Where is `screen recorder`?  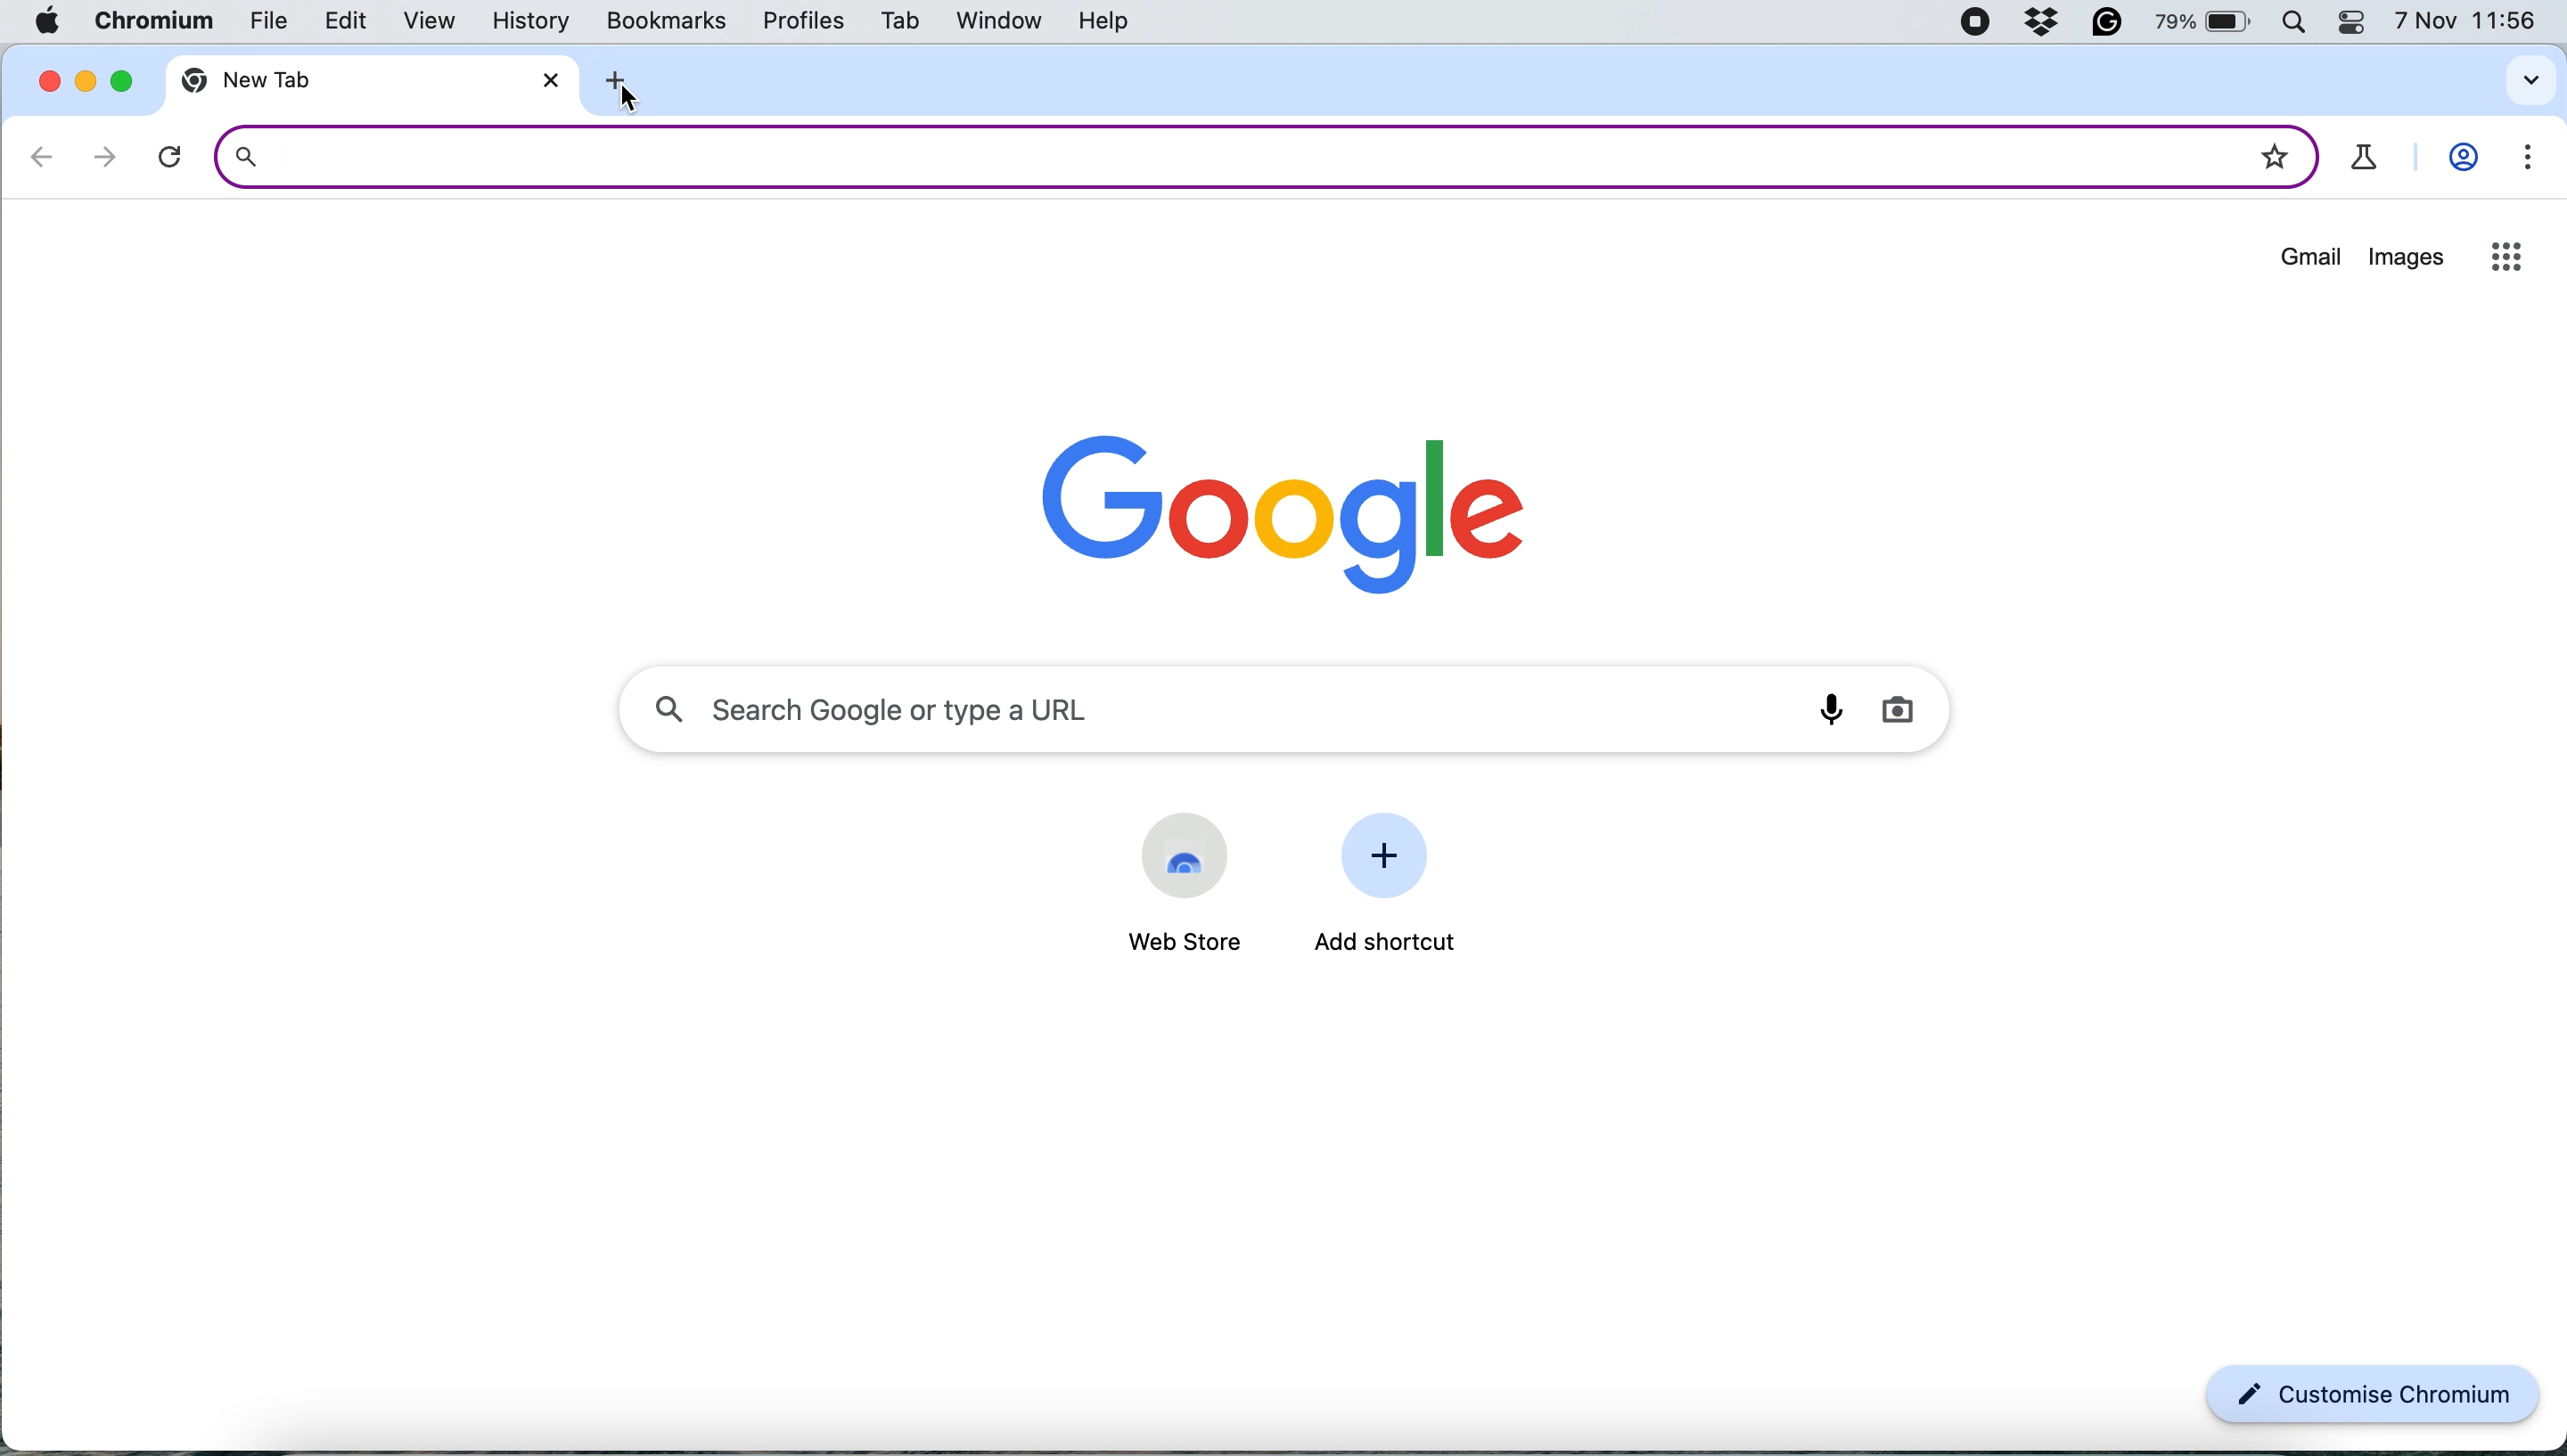
screen recorder is located at coordinates (1974, 24).